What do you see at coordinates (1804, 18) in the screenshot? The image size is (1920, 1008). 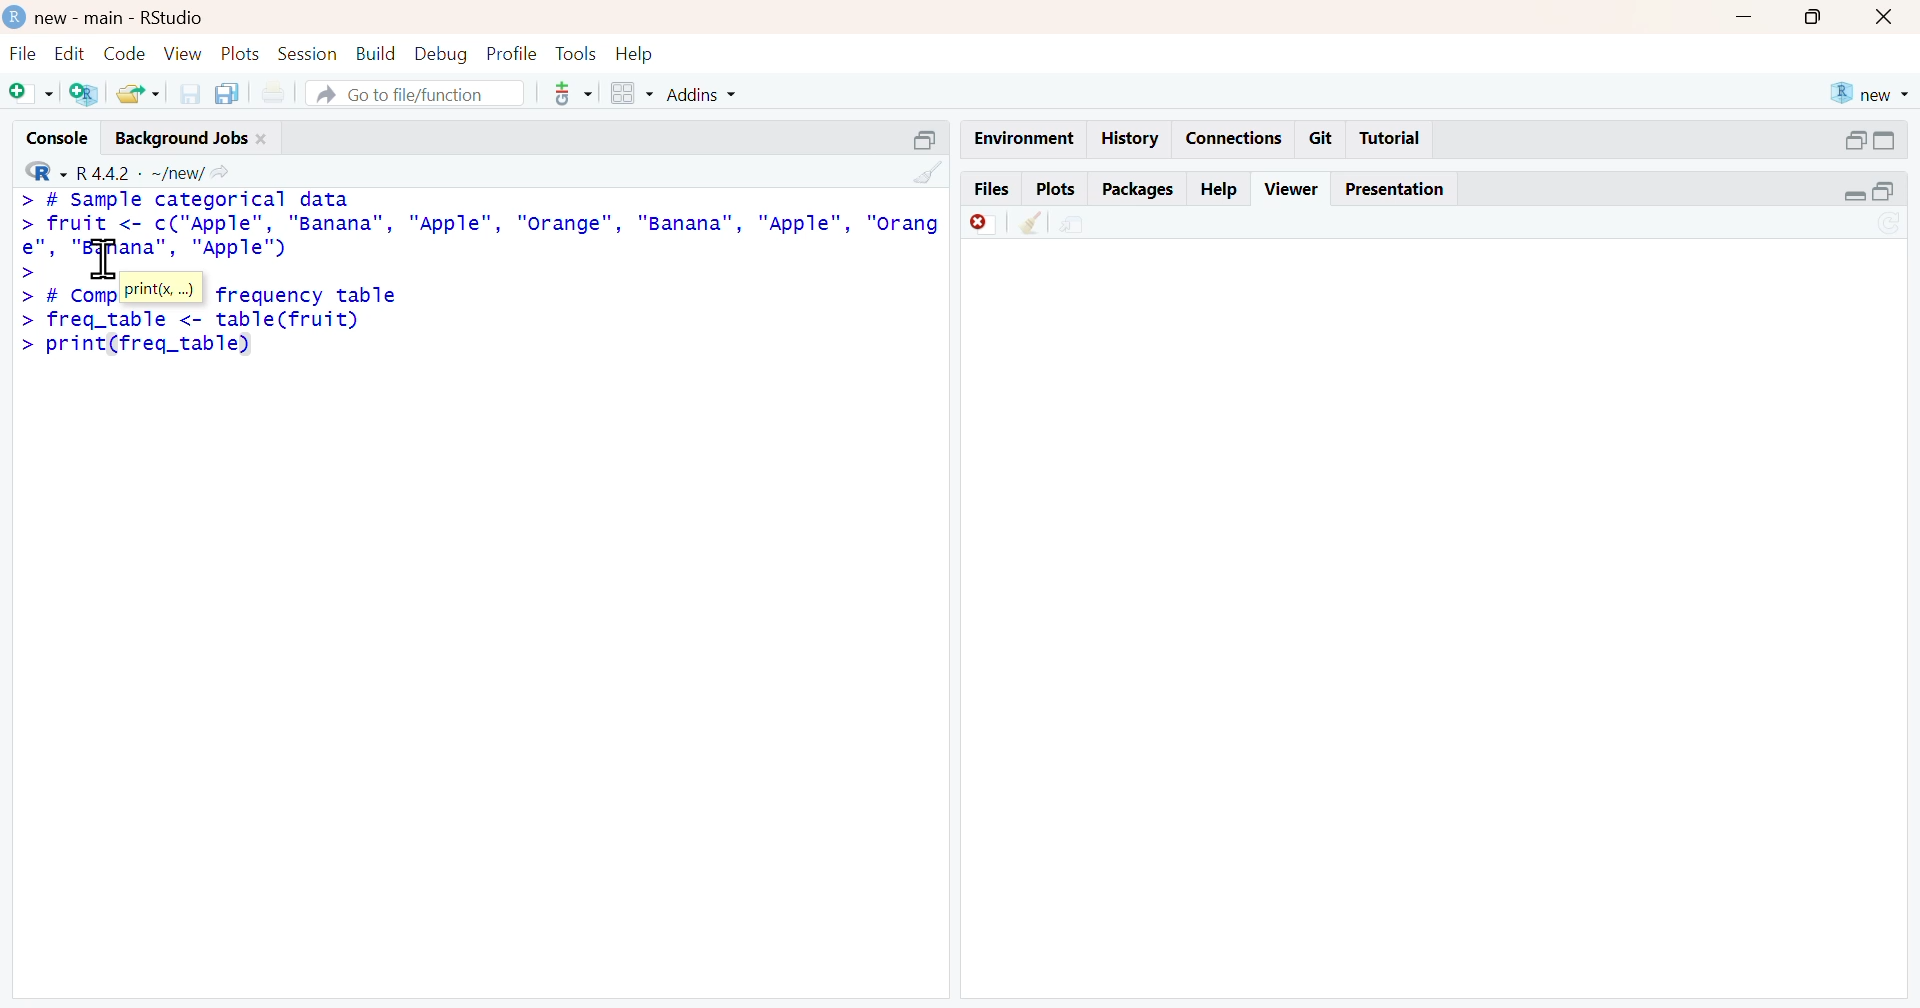 I see `maximize` at bounding box center [1804, 18].